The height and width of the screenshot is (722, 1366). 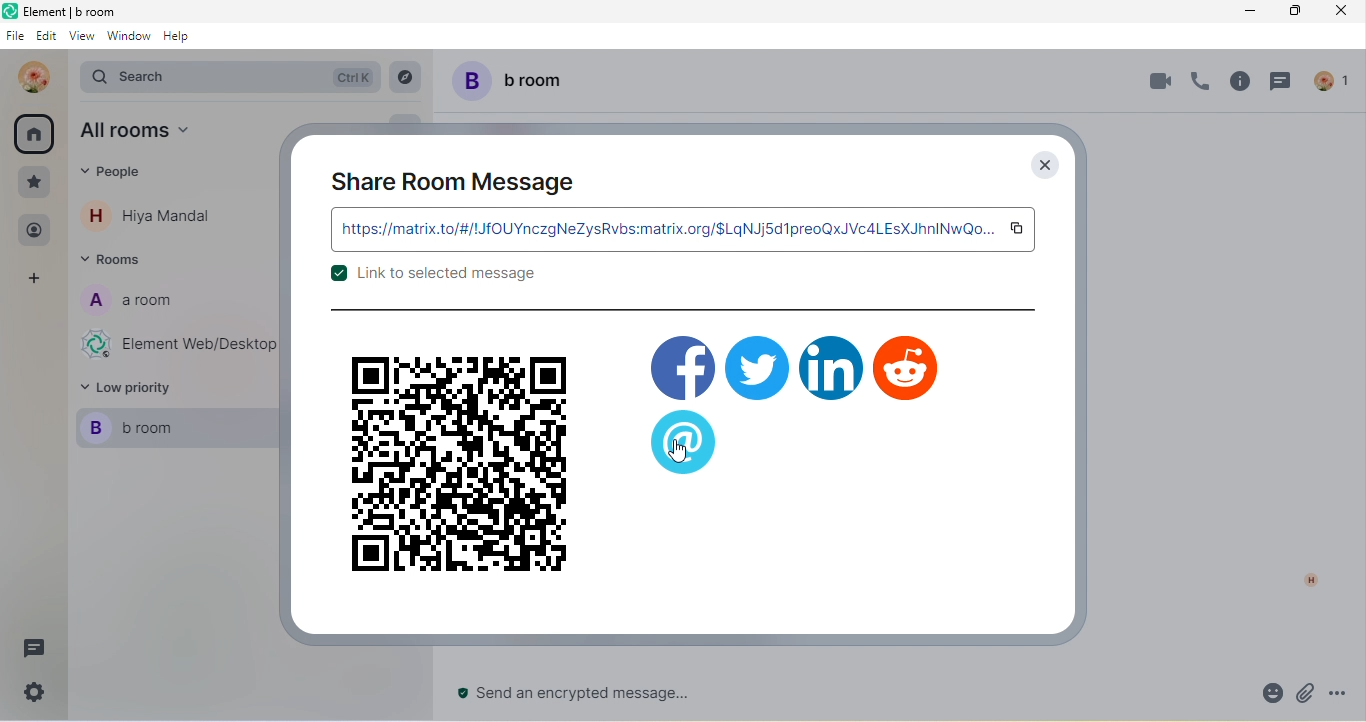 What do you see at coordinates (81, 39) in the screenshot?
I see `view` at bounding box center [81, 39].